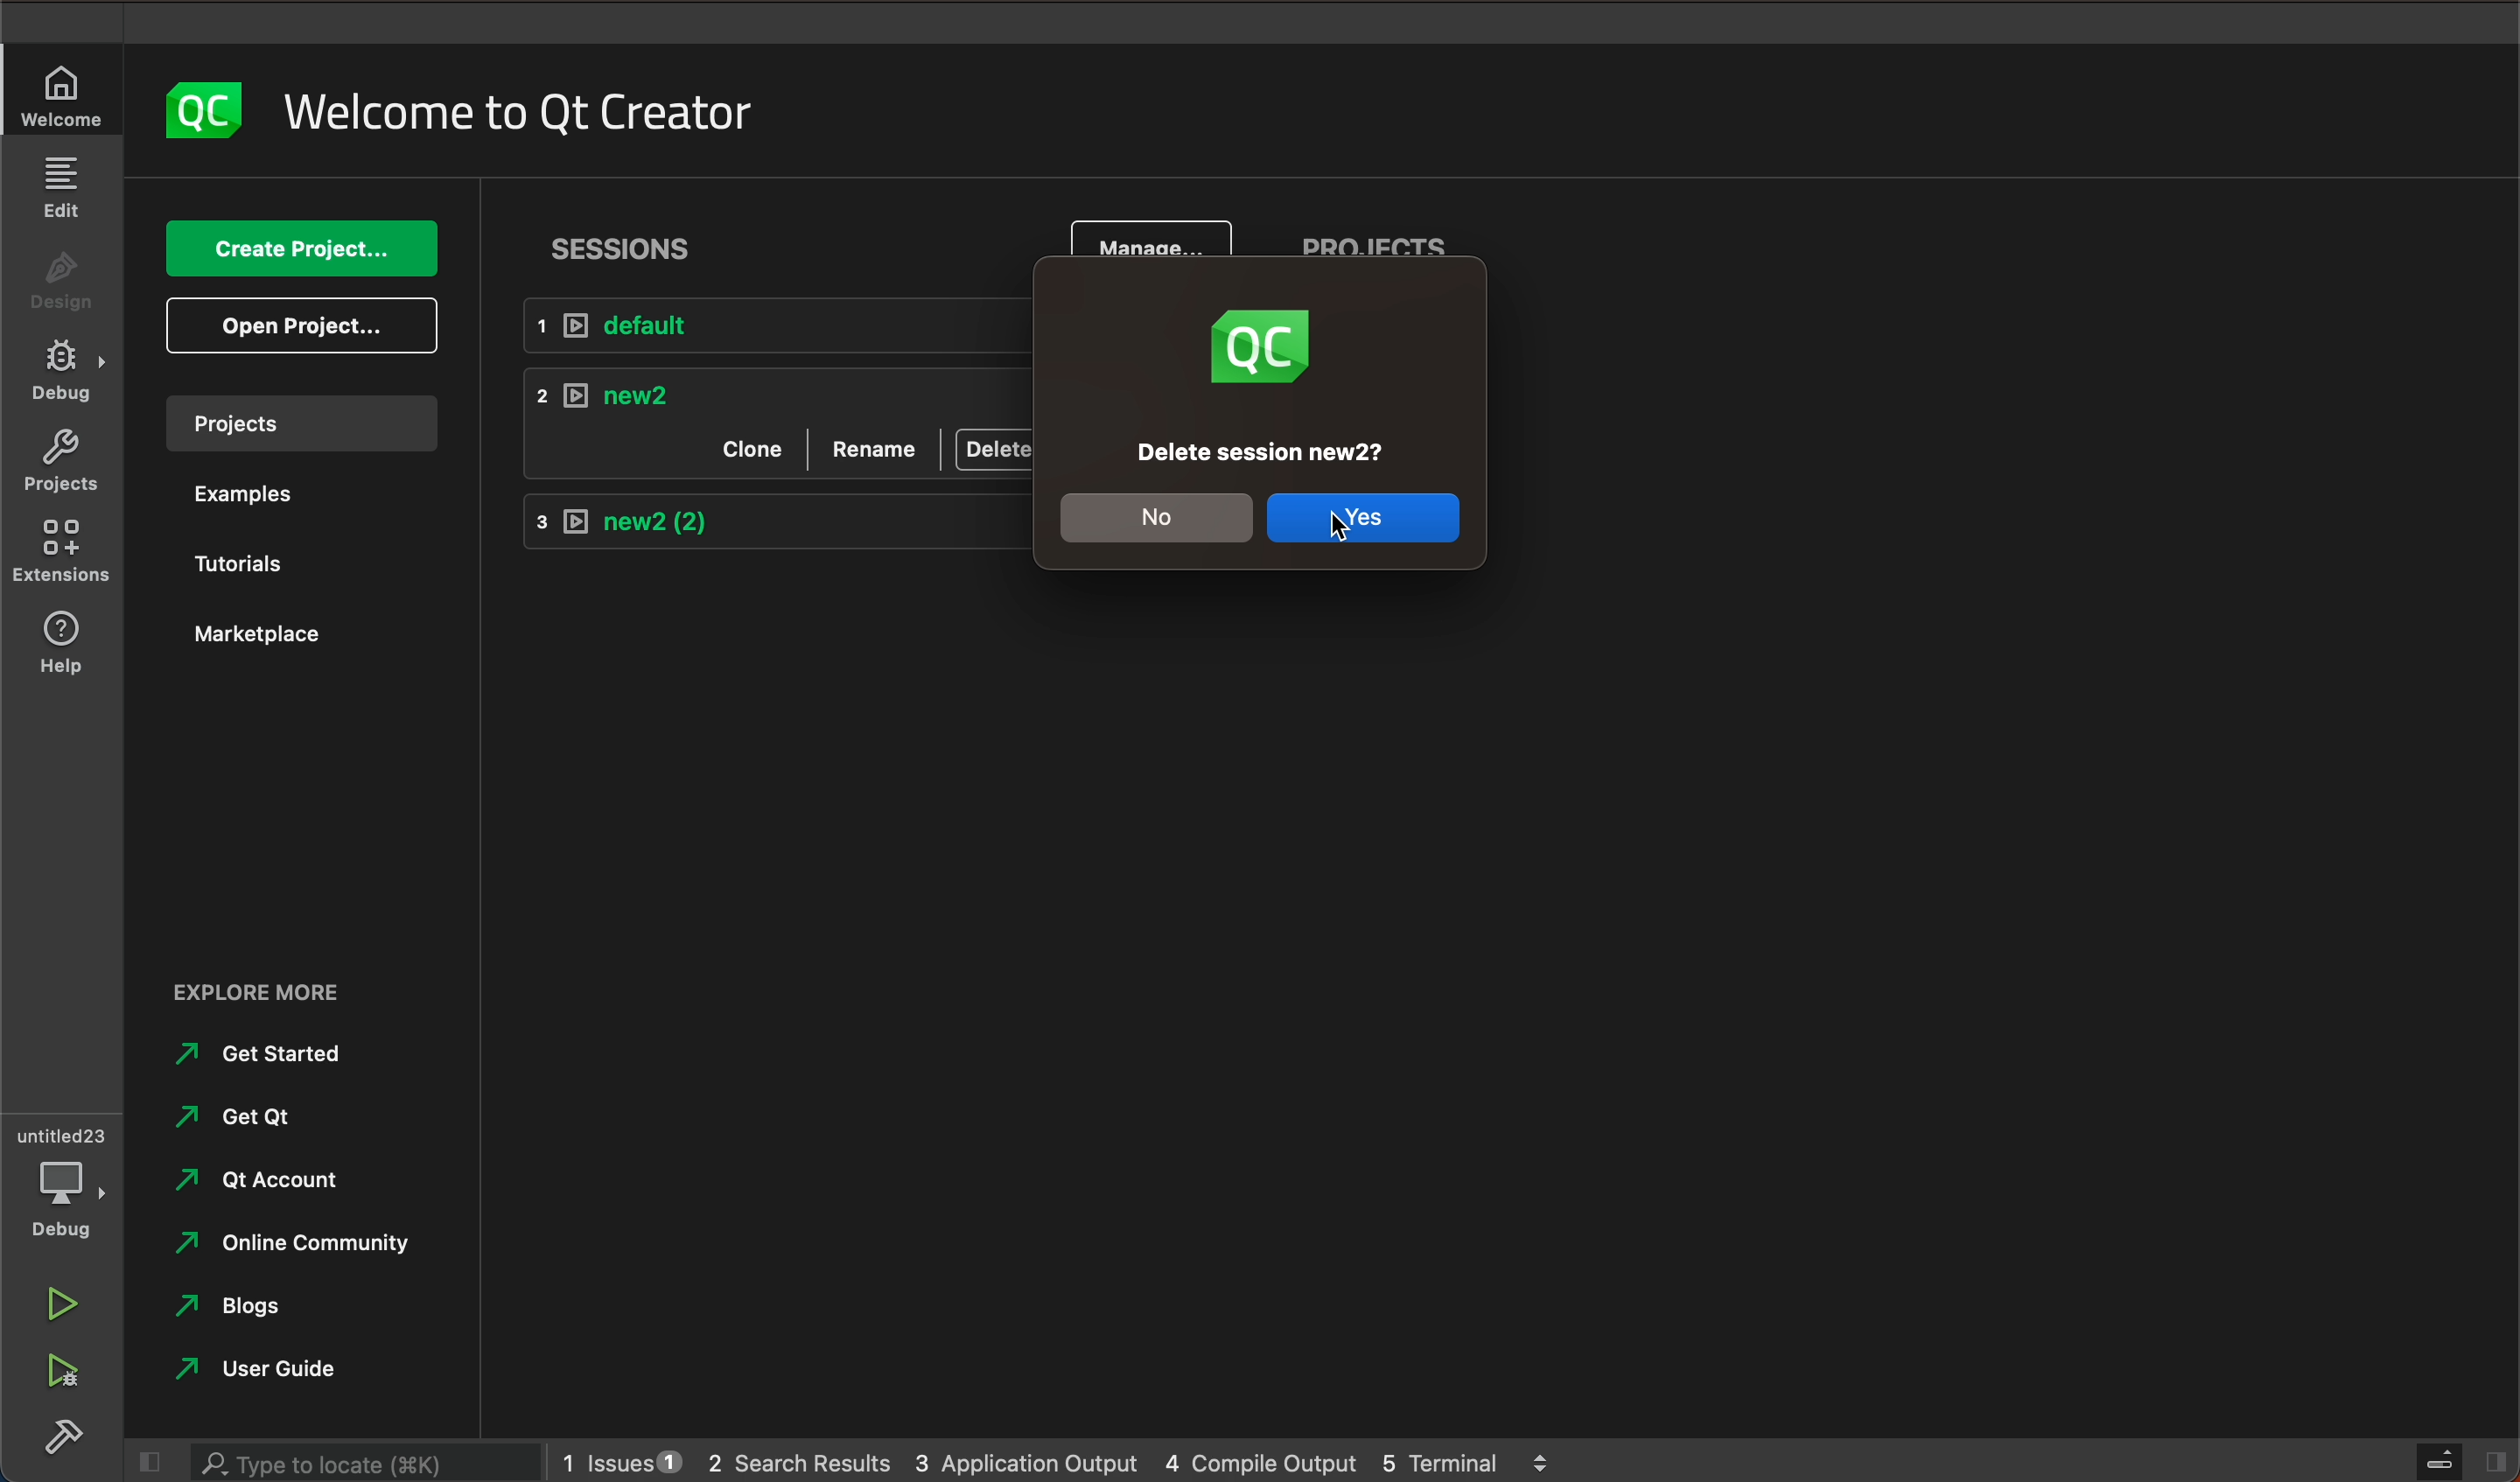 This screenshot has height=1482, width=2520. I want to click on open, so click(300, 325).